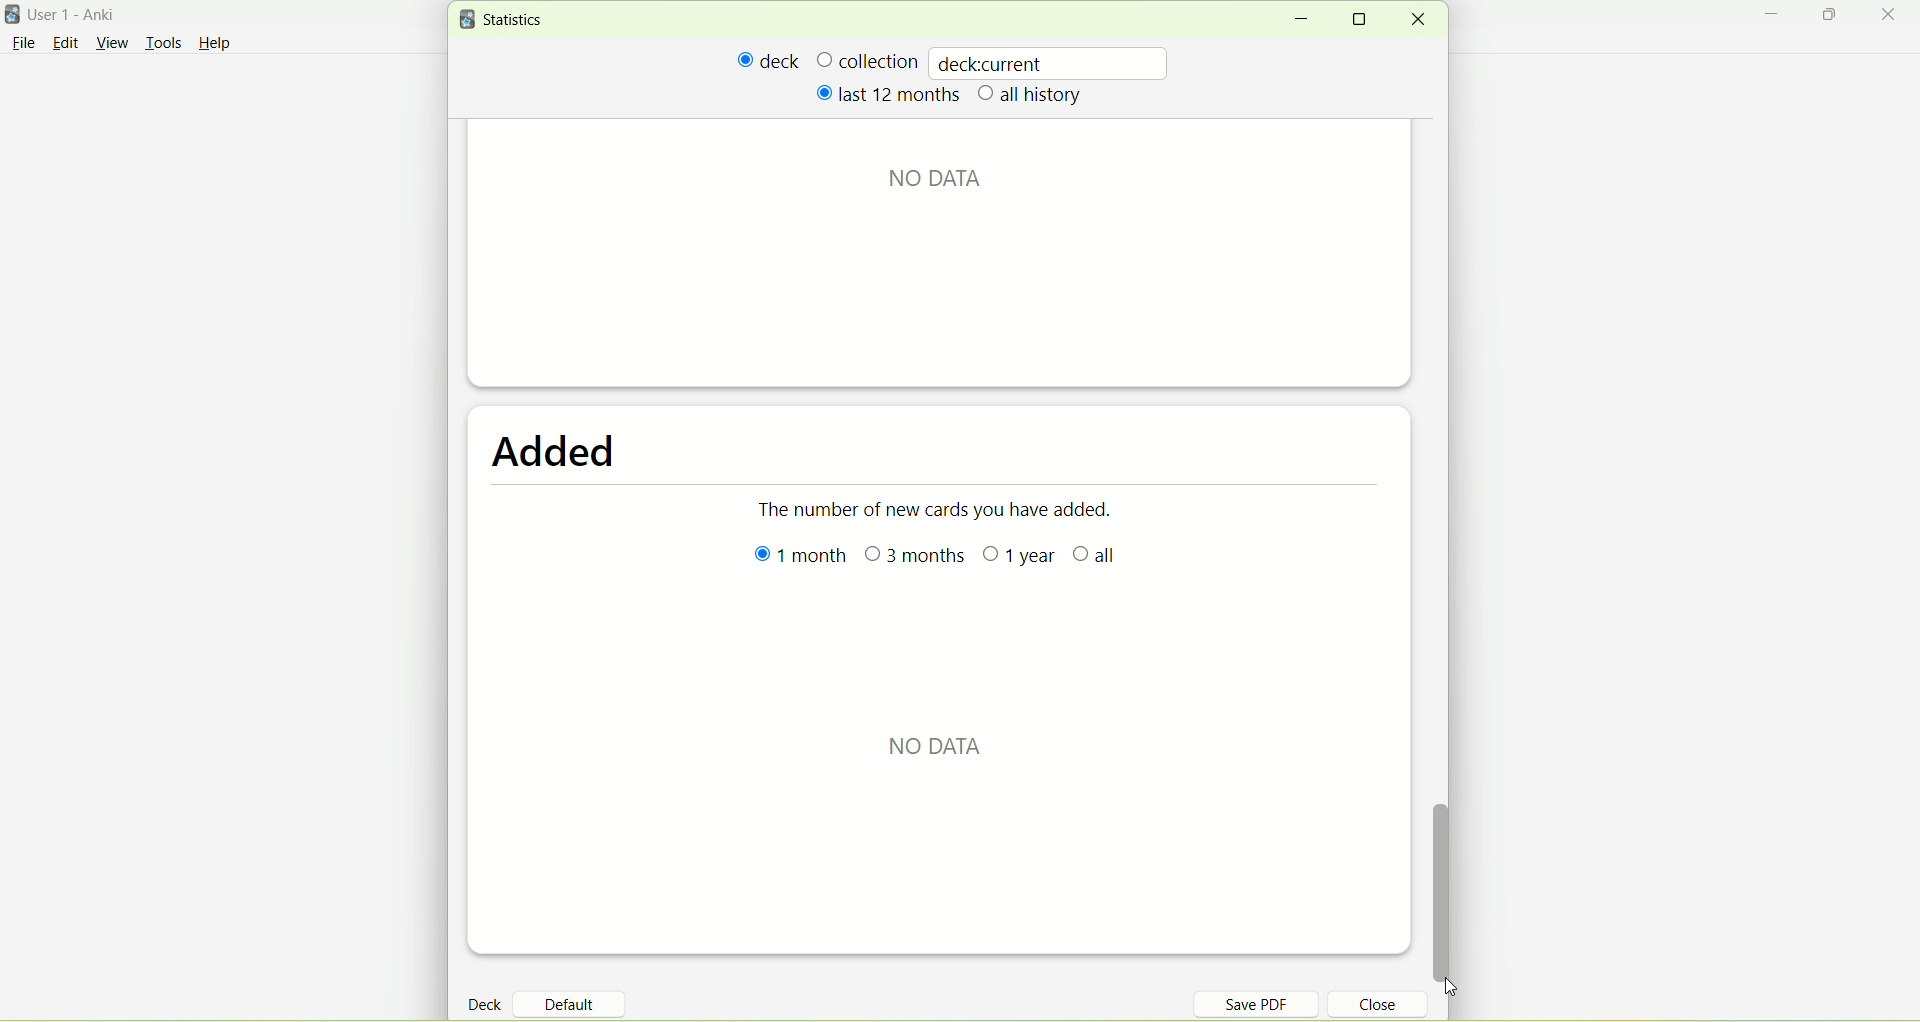  Describe the element at coordinates (867, 60) in the screenshot. I see `collection` at that location.